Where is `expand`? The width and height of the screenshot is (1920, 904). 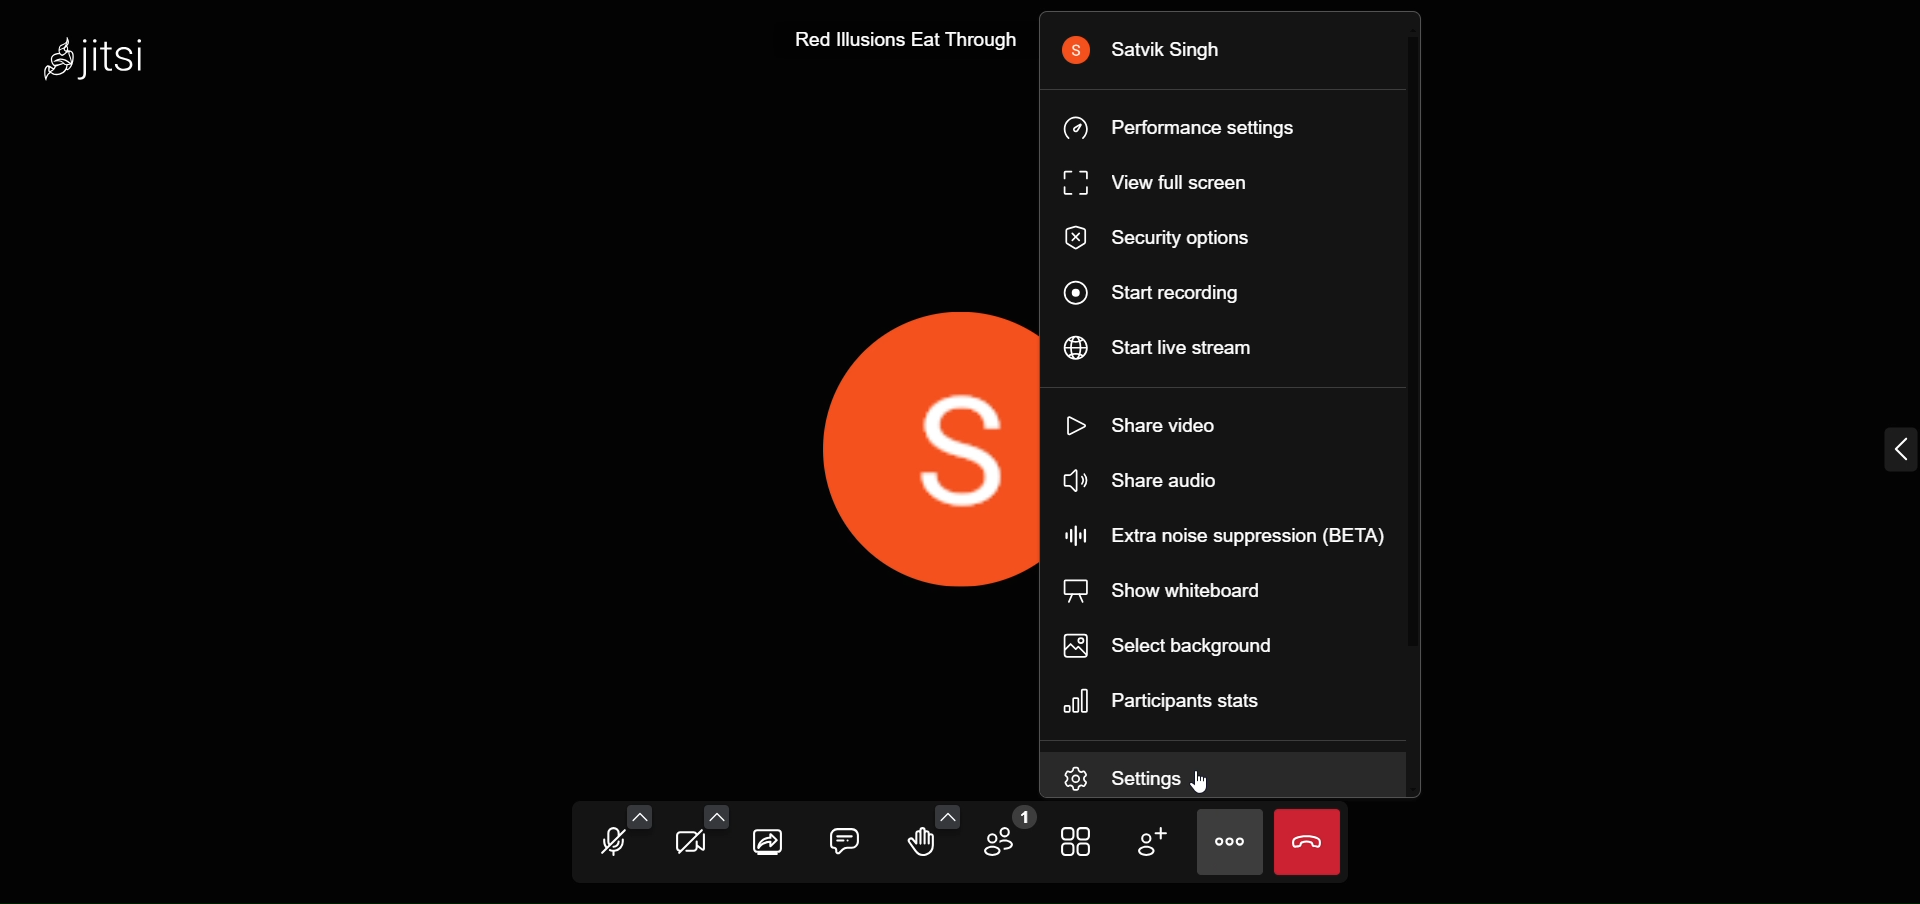
expand is located at coordinates (1894, 453).